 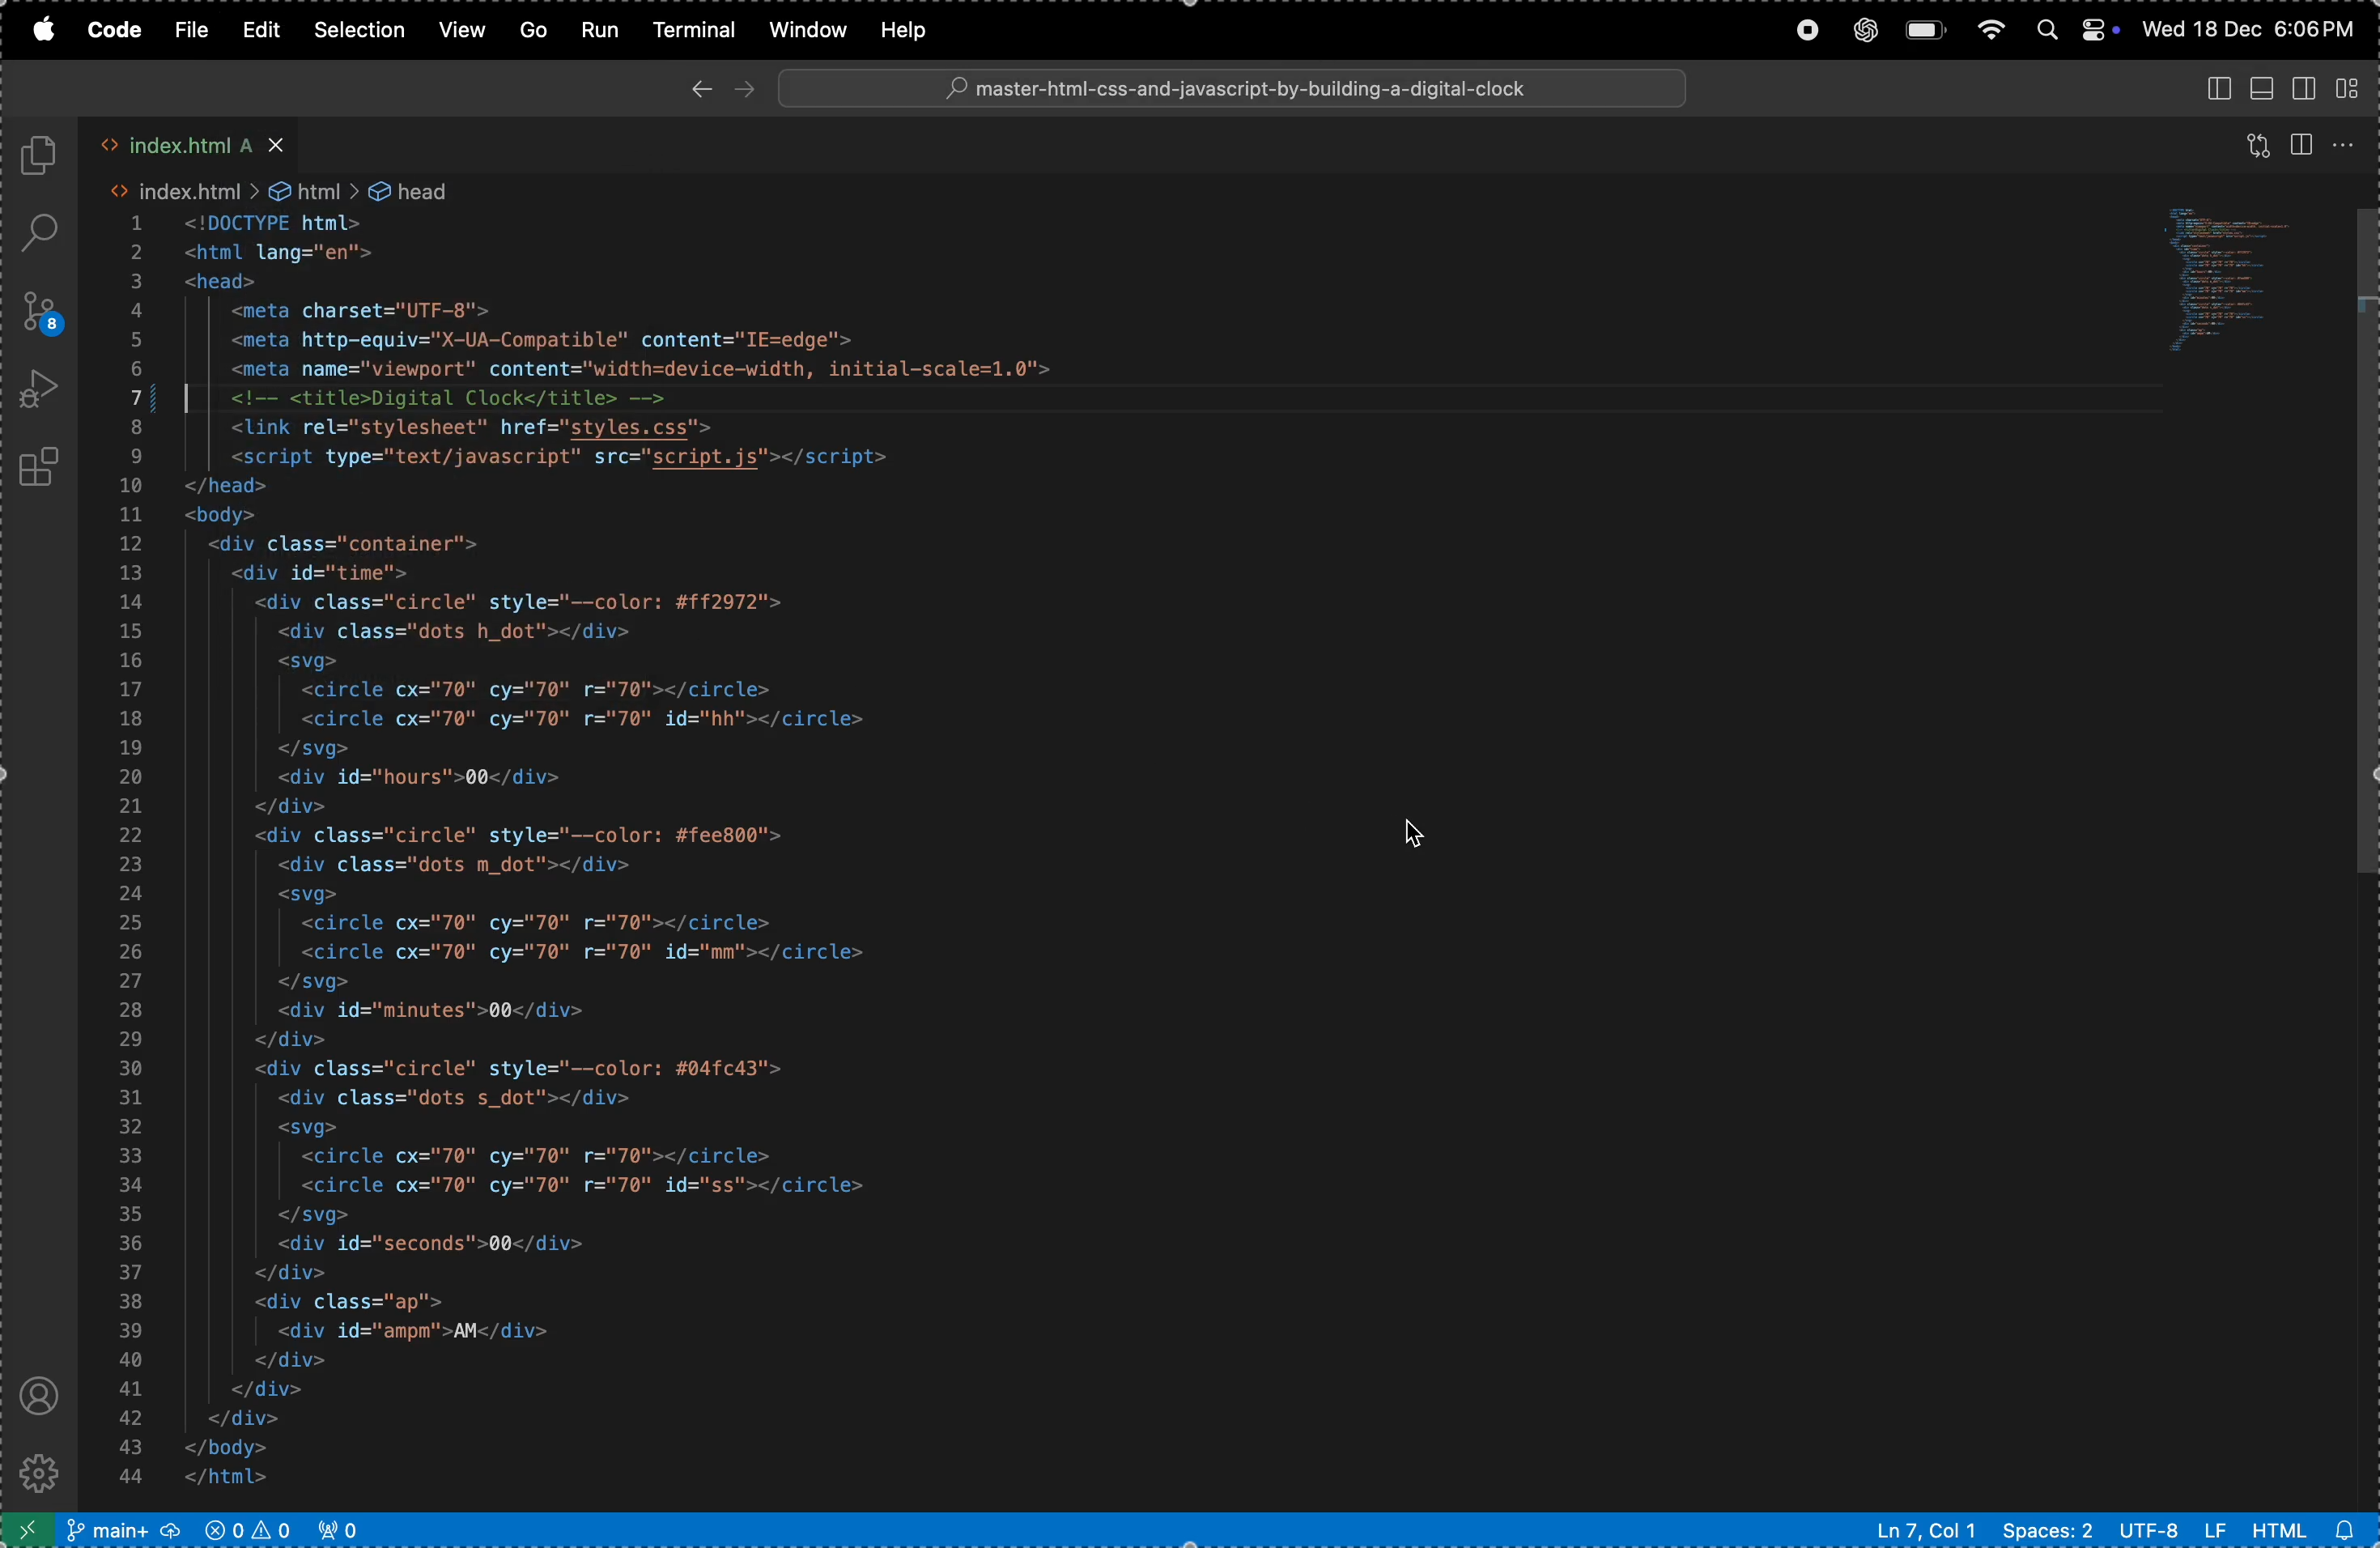 I want to click on top grid view, so click(x=2264, y=87).